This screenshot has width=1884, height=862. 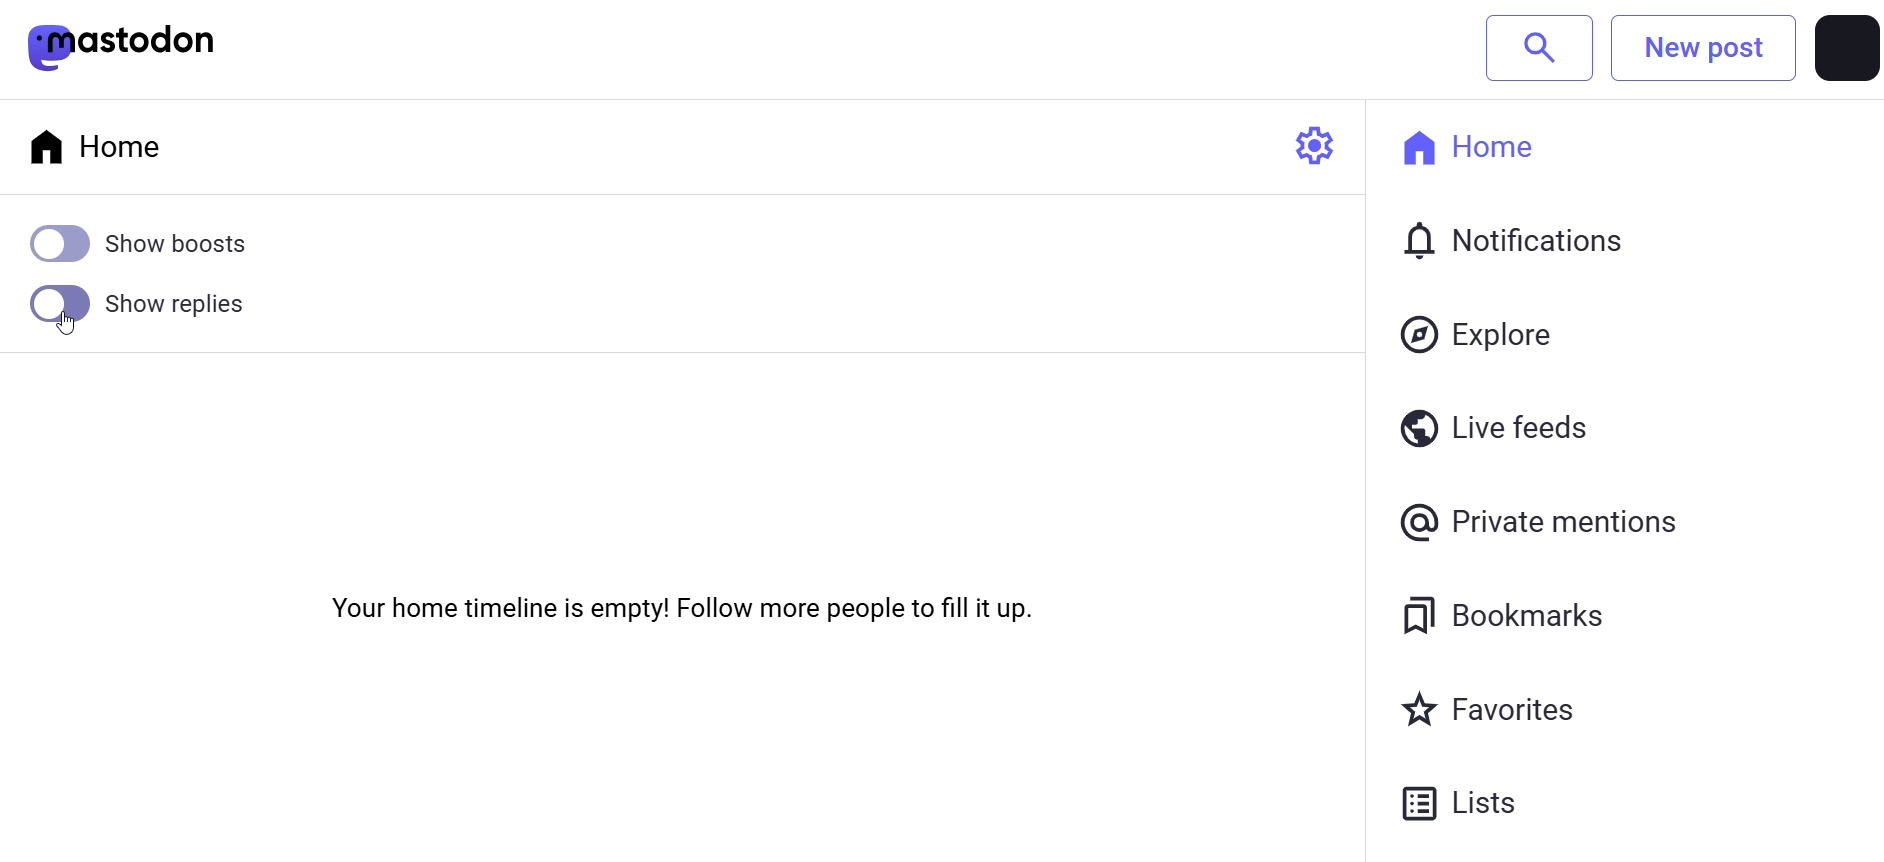 I want to click on Your home timeline is empty! Follow more people to fill it up., so click(x=678, y=610).